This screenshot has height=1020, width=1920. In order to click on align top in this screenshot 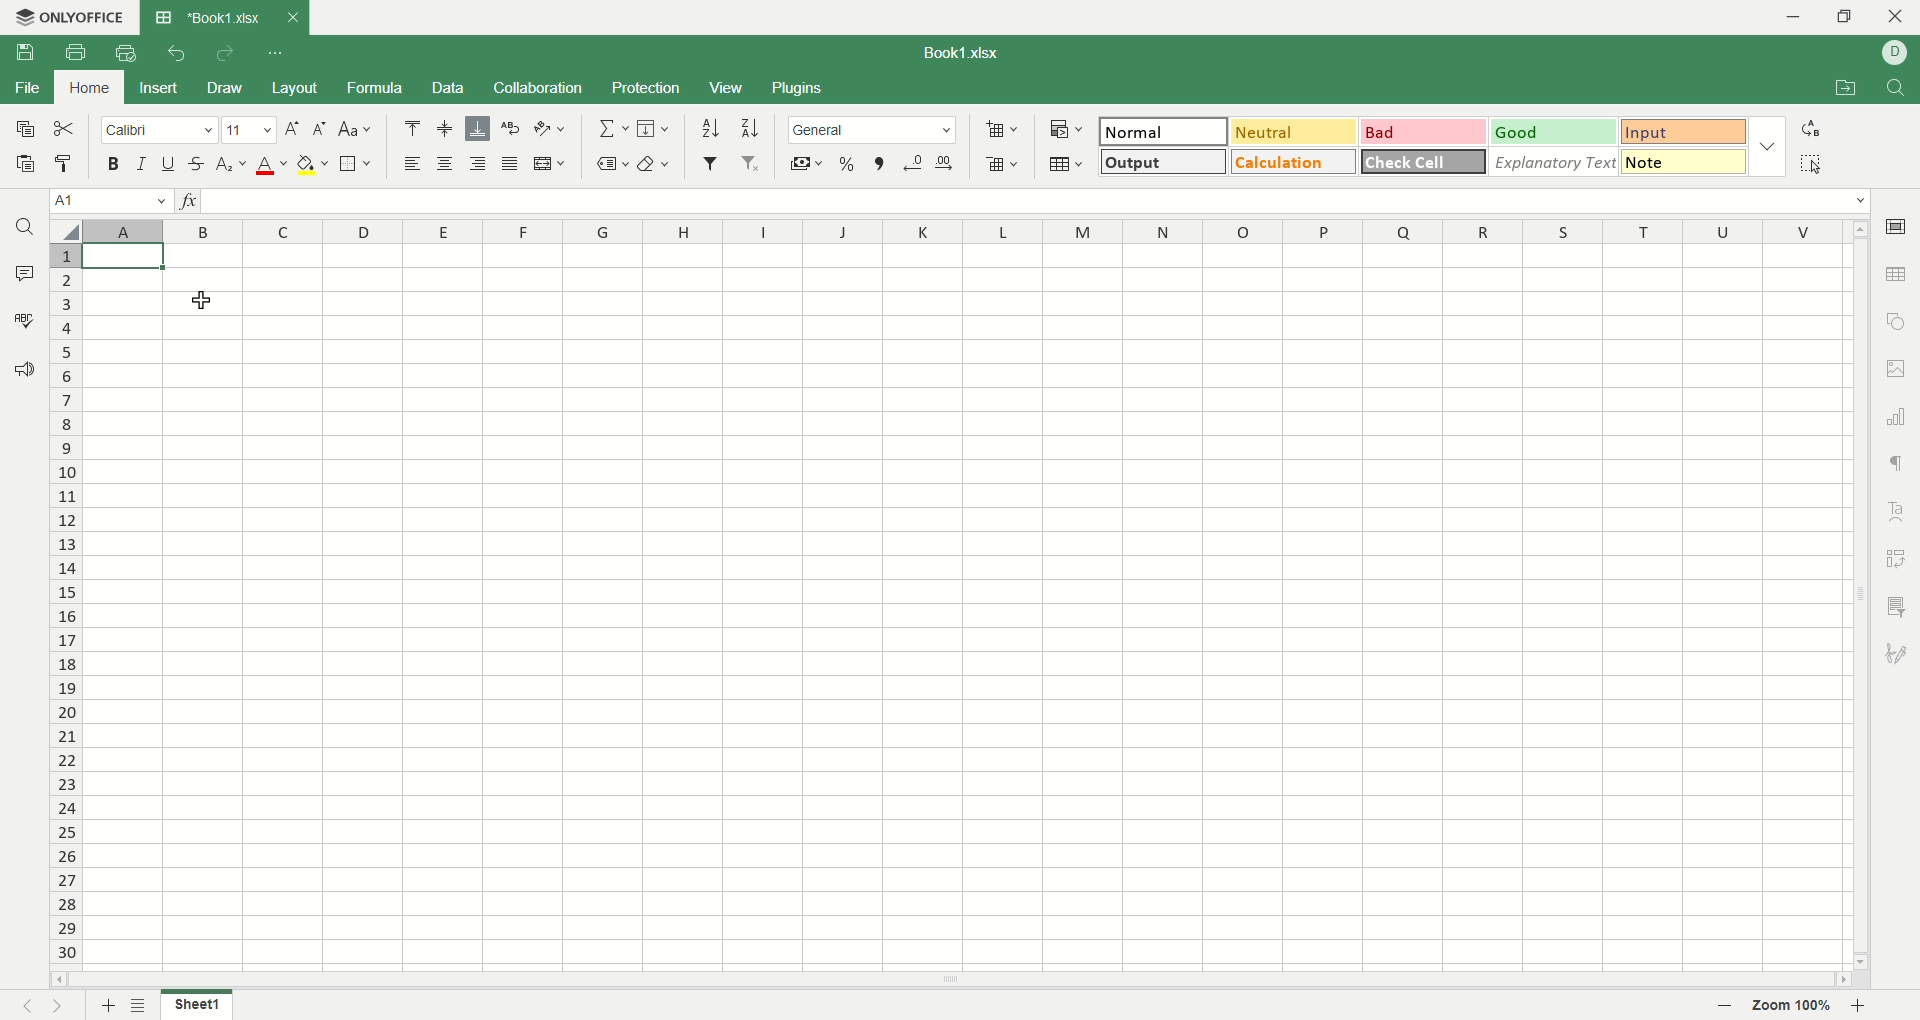, I will do `click(413, 128)`.